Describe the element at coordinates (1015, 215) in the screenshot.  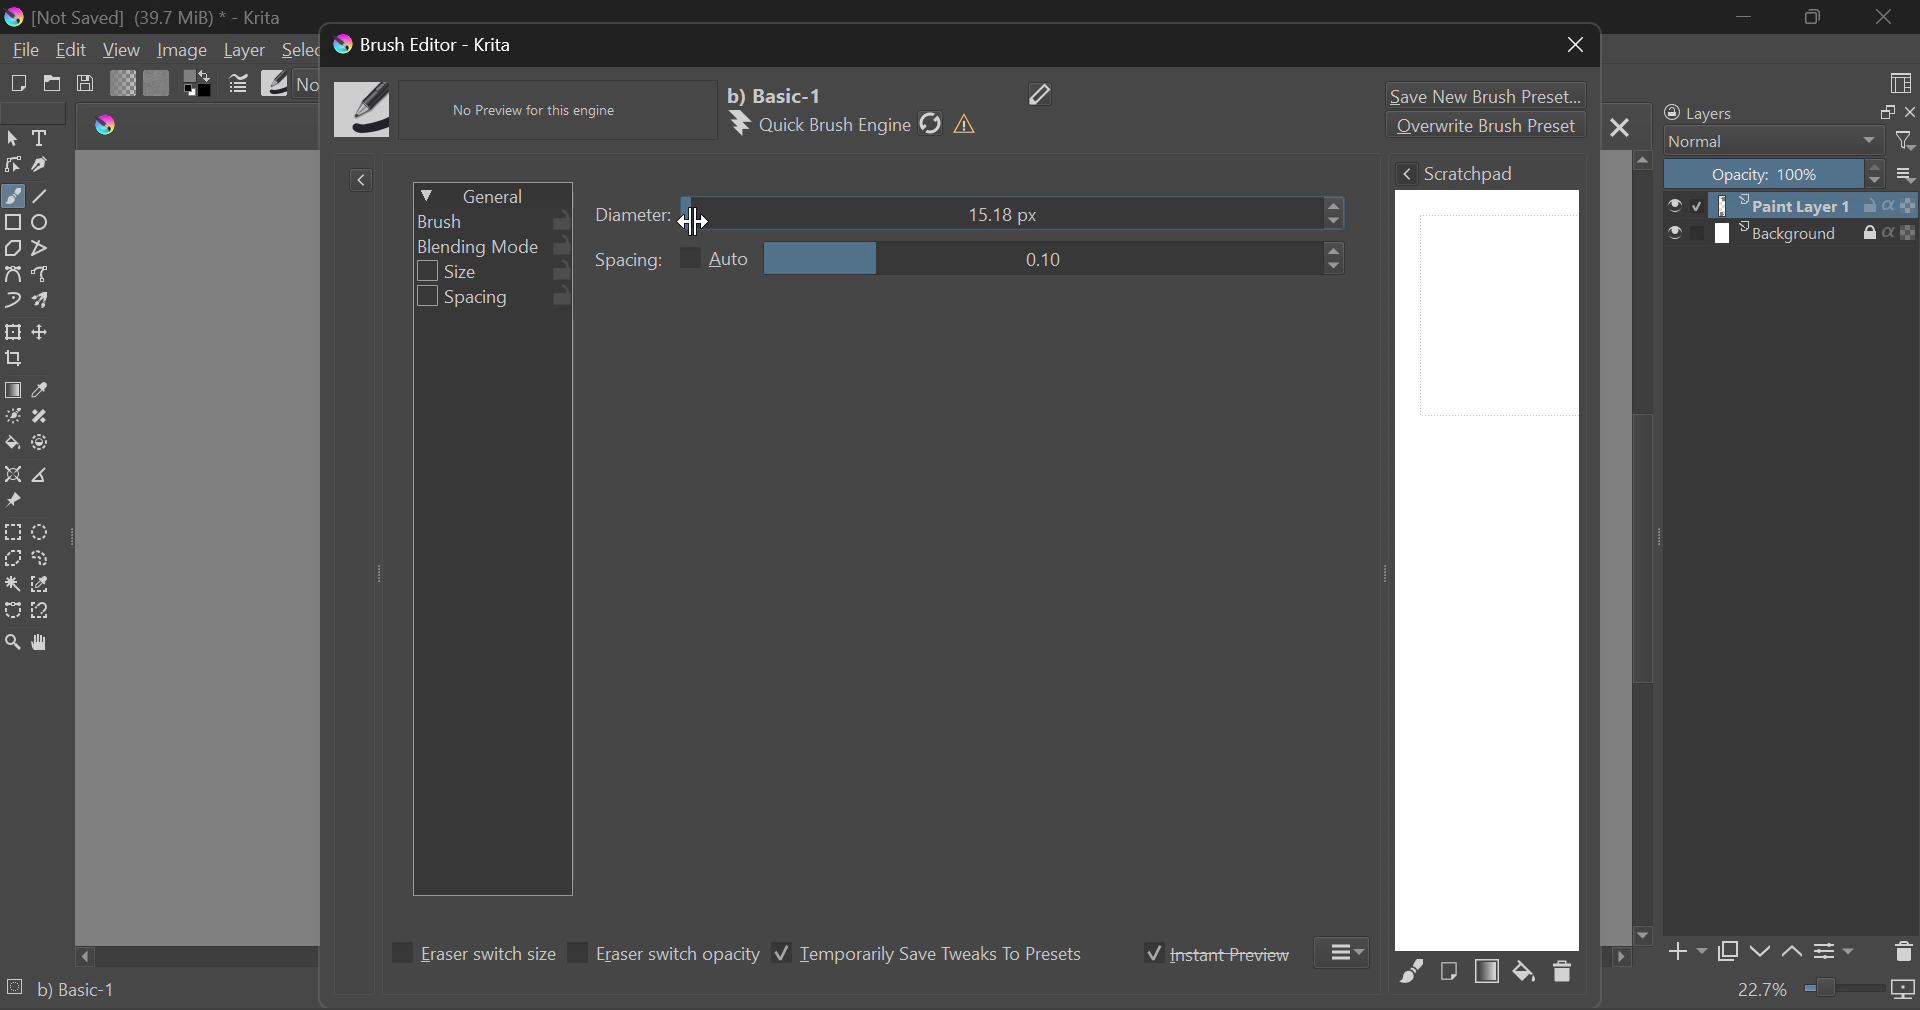
I see `Diameter Slider` at that location.